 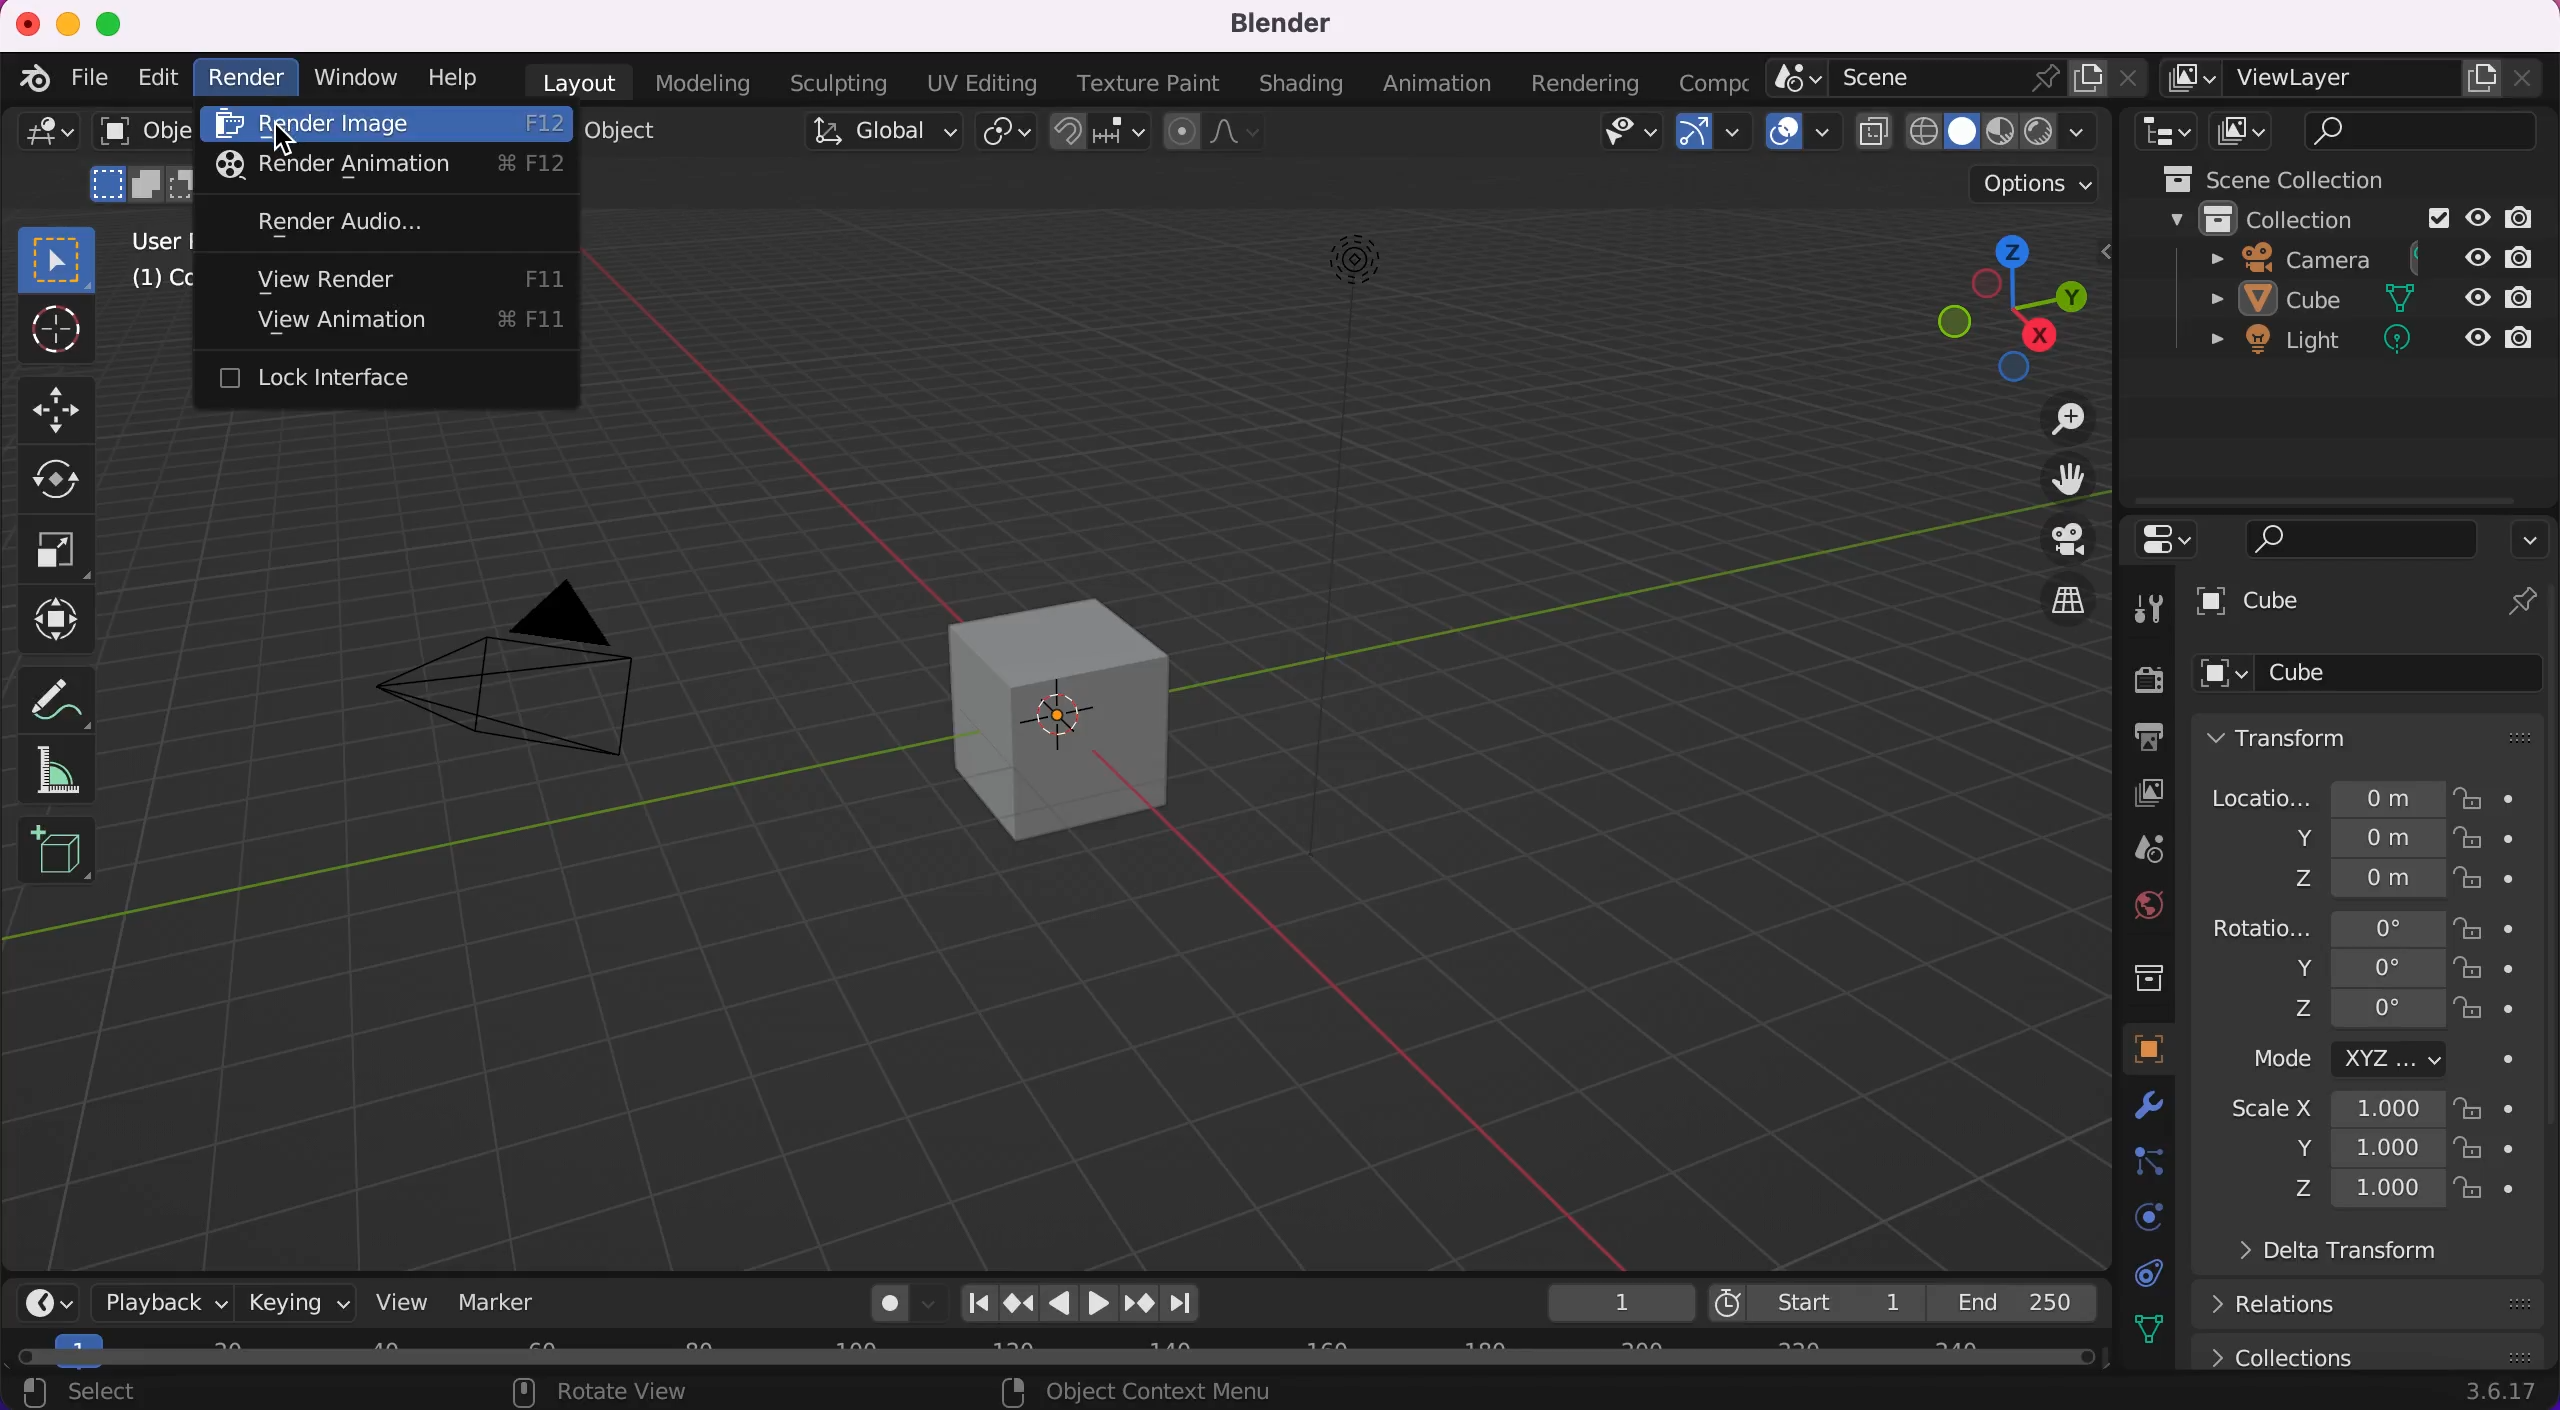 What do you see at coordinates (1006, 135) in the screenshot?
I see `tranform pivot point` at bounding box center [1006, 135].